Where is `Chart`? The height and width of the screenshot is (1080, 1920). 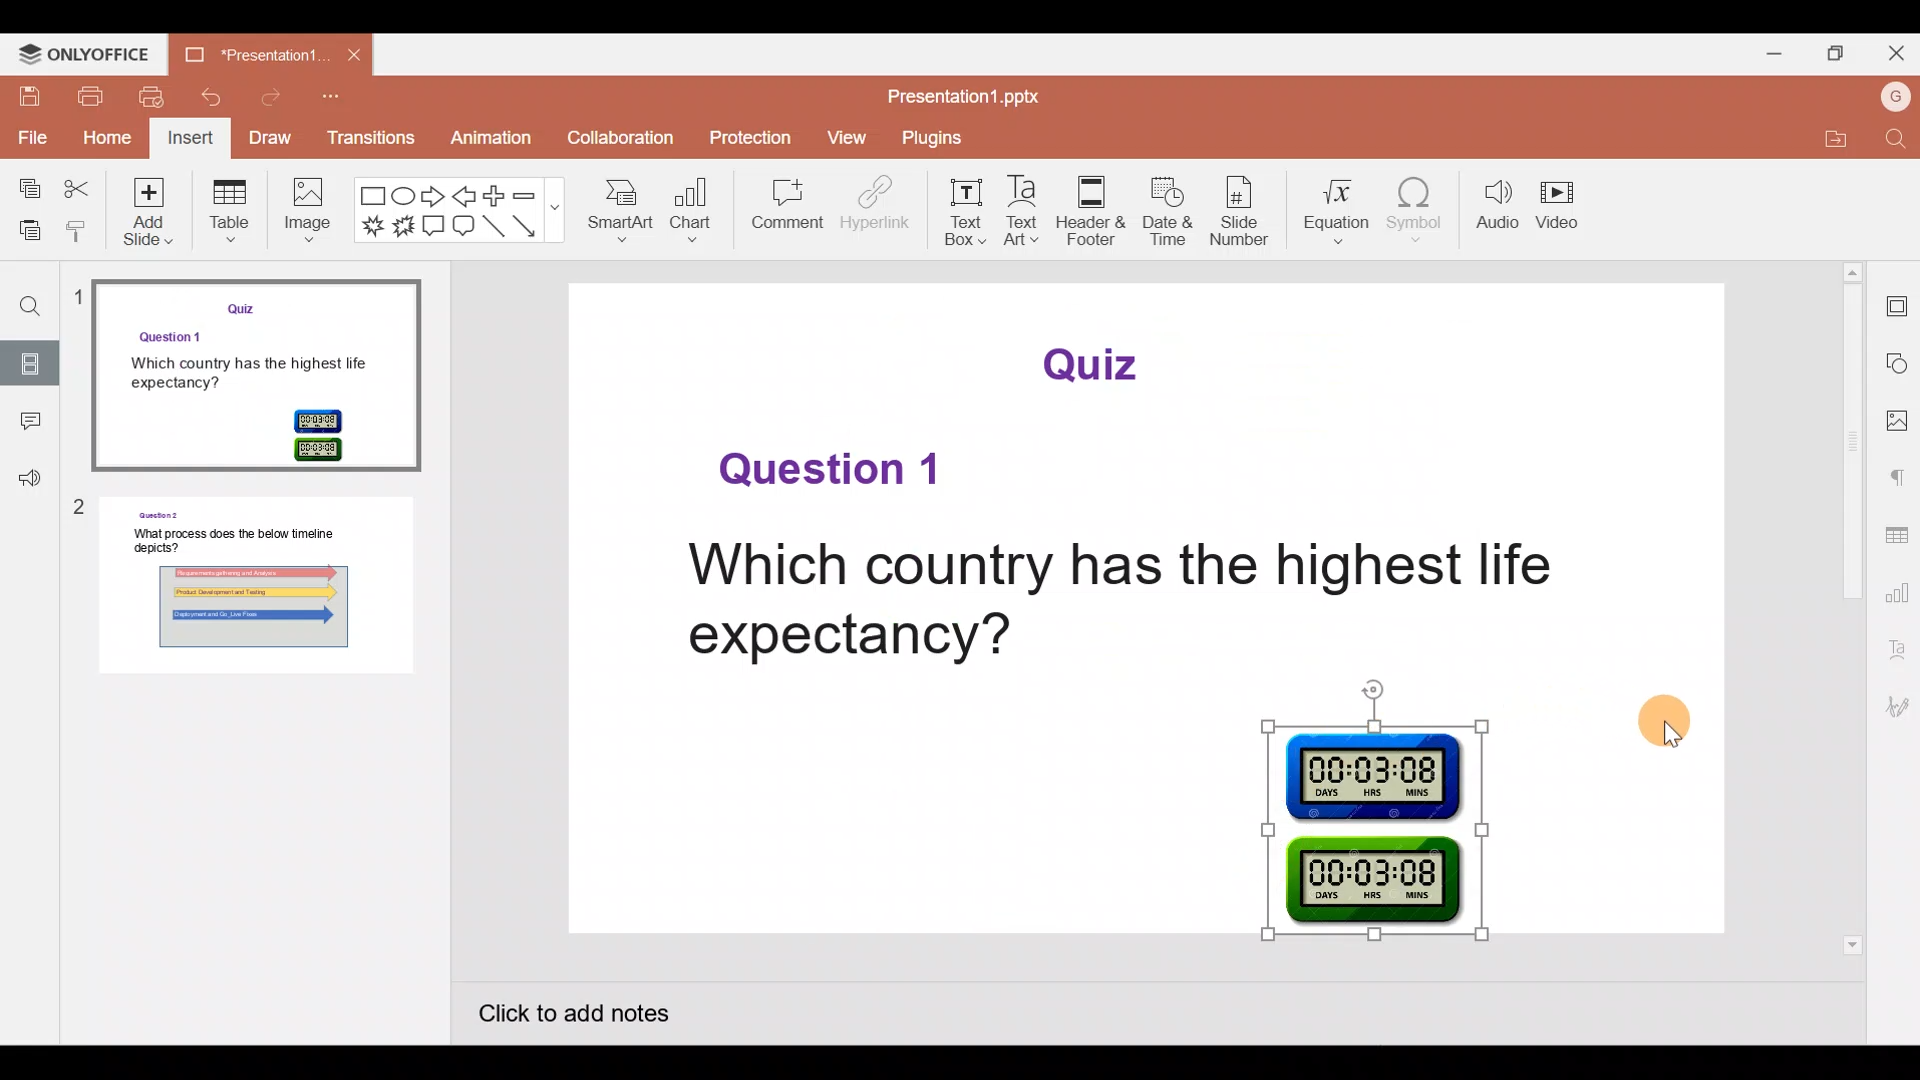 Chart is located at coordinates (694, 213).